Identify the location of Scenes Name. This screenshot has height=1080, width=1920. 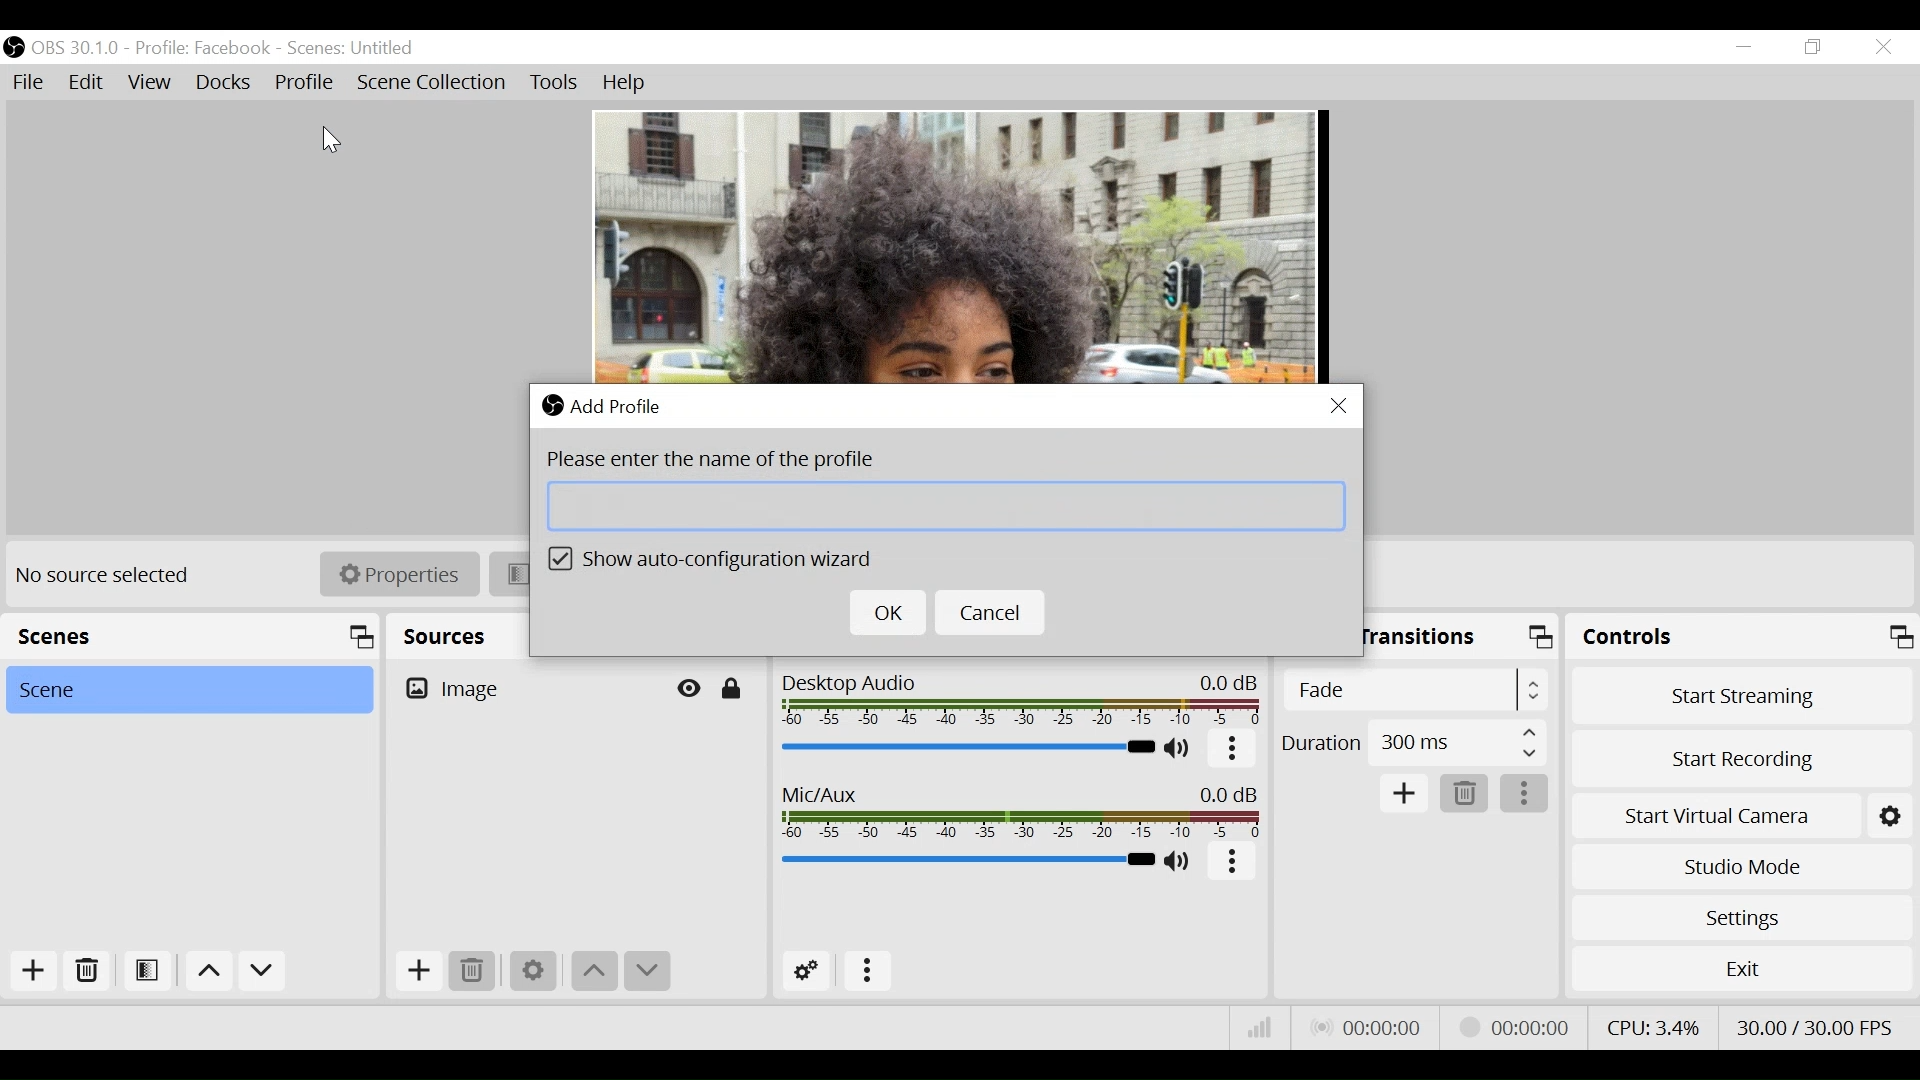
(364, 48).